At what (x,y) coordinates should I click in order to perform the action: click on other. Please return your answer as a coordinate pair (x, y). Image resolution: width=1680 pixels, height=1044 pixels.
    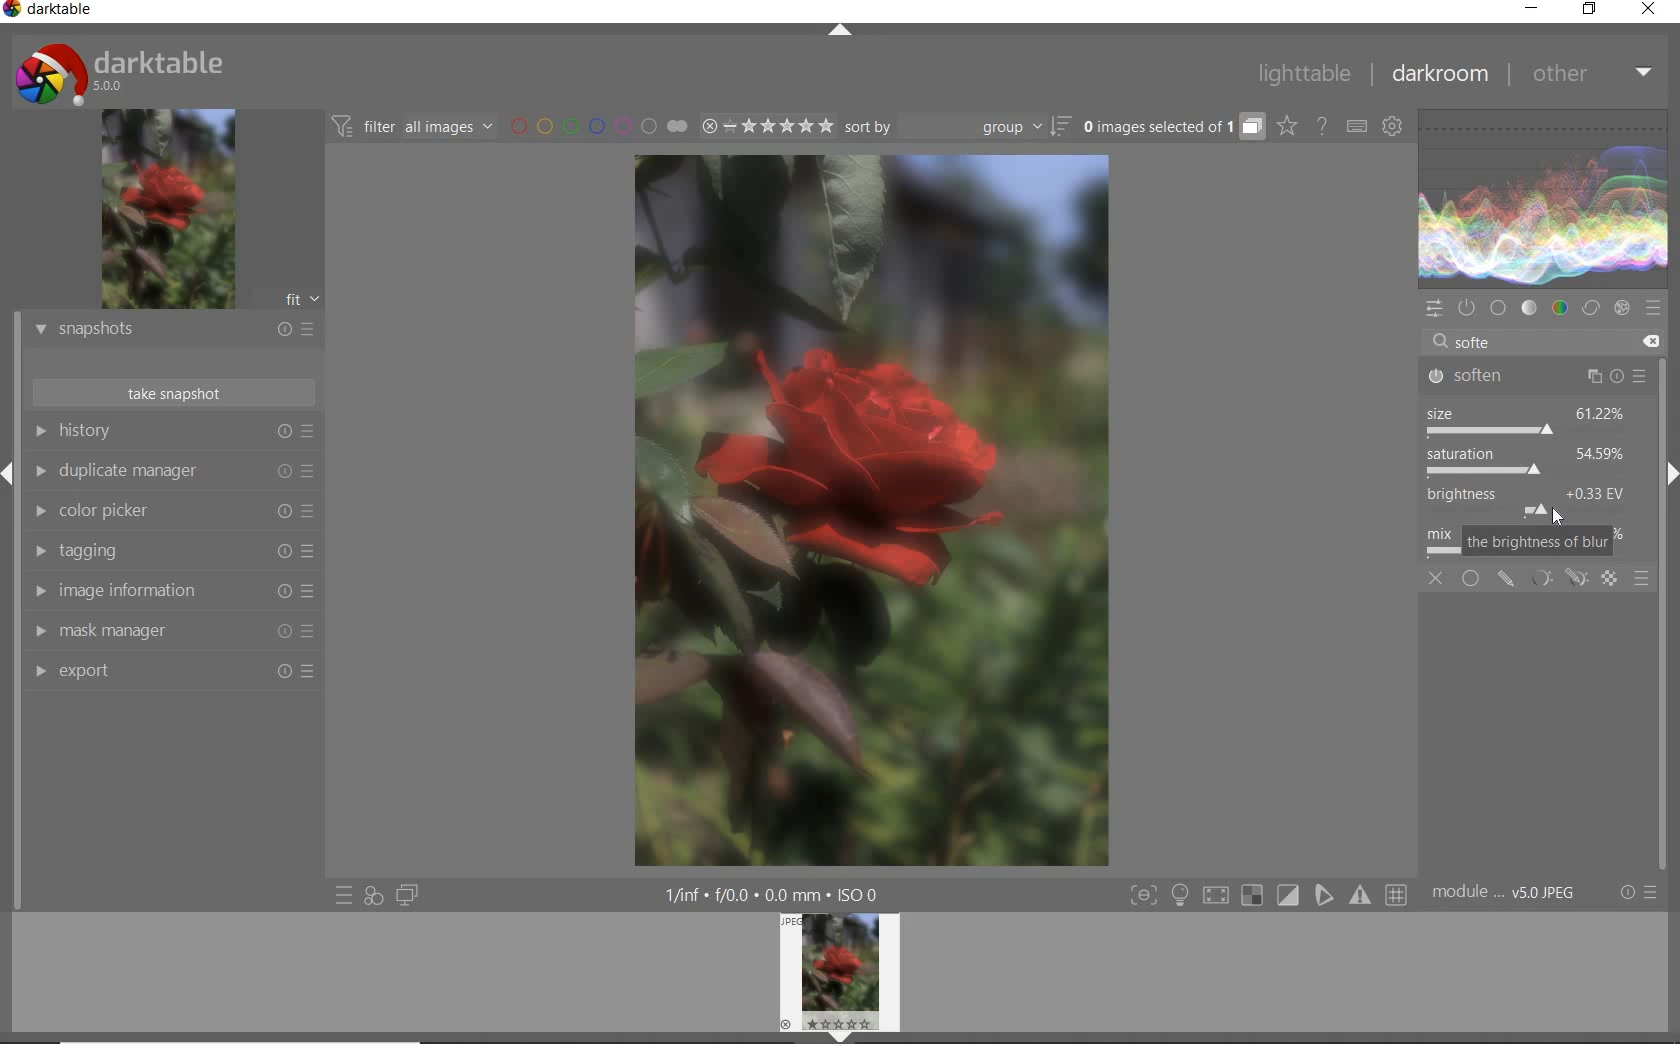
    Looking at the image, I should click on (1590, 76).